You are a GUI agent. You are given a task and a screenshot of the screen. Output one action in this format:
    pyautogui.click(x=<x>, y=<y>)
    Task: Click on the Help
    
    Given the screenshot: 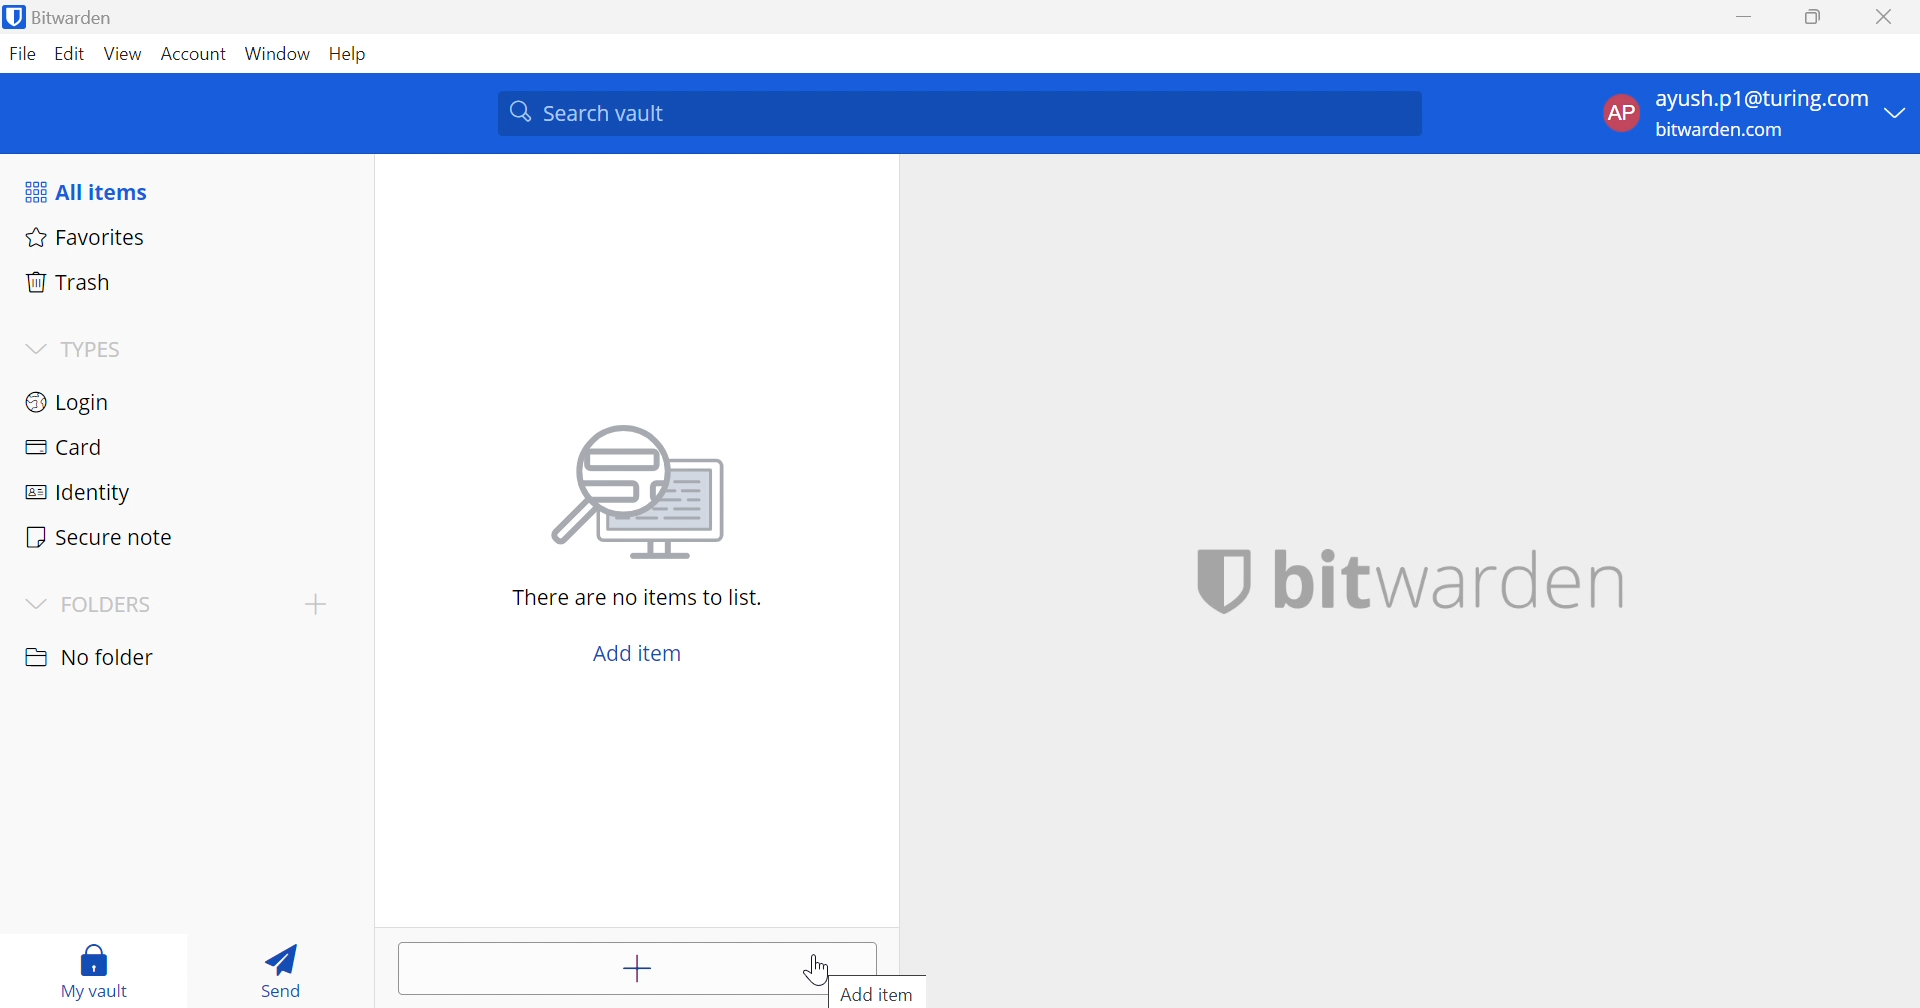 What is the action you would take?
    pyautogui.click(x=345, y=53)
    